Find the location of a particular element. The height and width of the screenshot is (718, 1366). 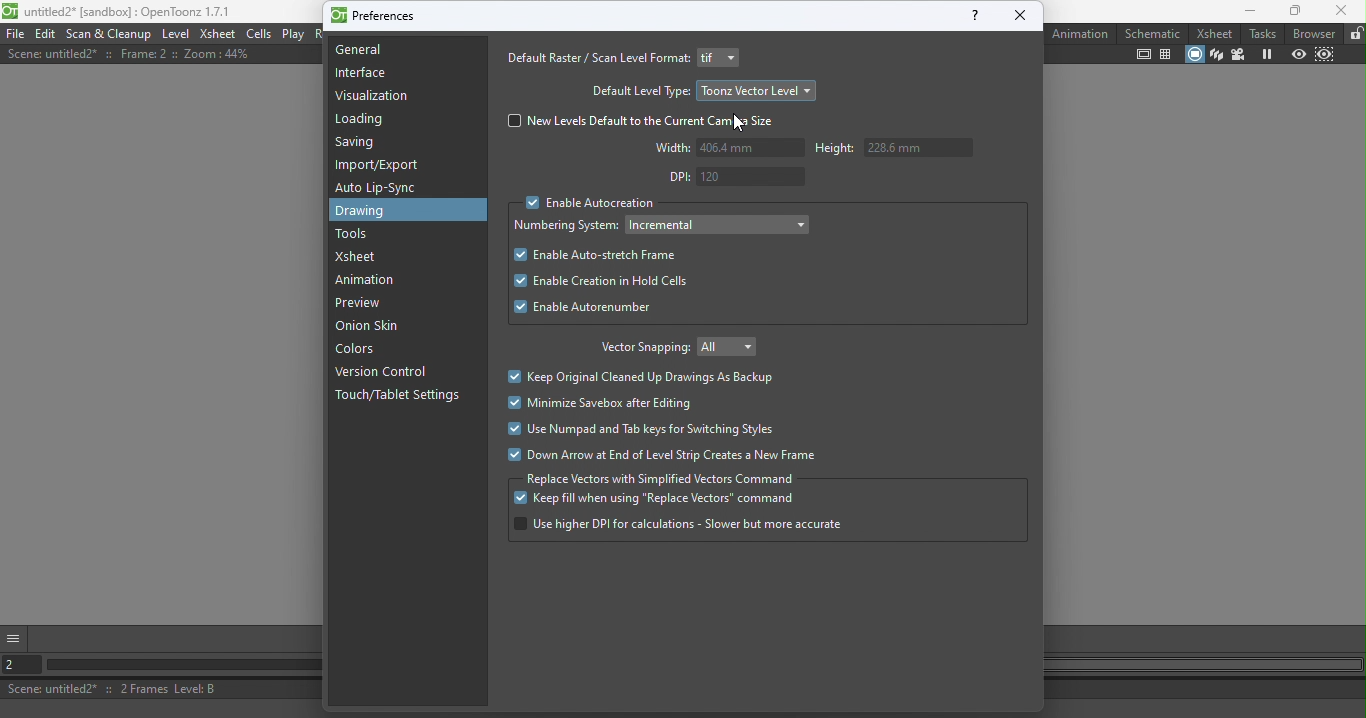

Use higher DPI for calculation - slower but more accurate is located at coordinates (680, 525).